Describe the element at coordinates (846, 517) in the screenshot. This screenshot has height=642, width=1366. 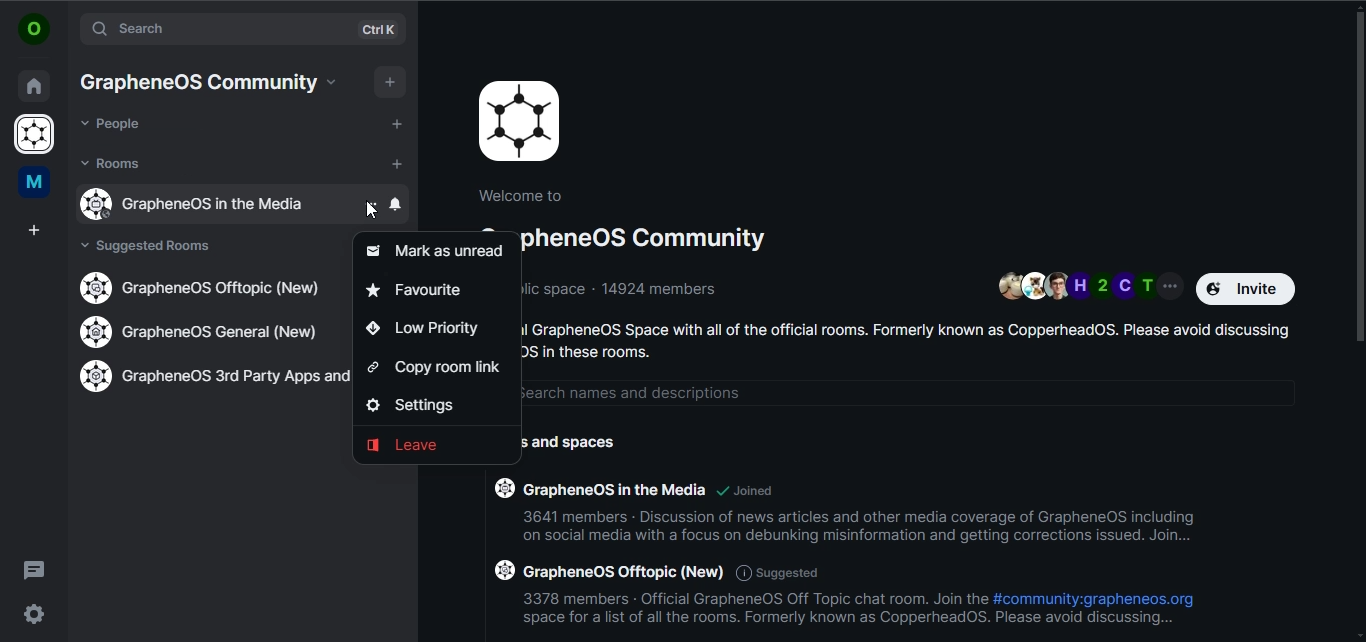
I see `GrapheneOS in the Media Joined
3641 members - Discussion of news articles and other media coverage of Graphene0S including
on social media with a focus on debunking misinformation and getting corrections issued. Join...` at that location.